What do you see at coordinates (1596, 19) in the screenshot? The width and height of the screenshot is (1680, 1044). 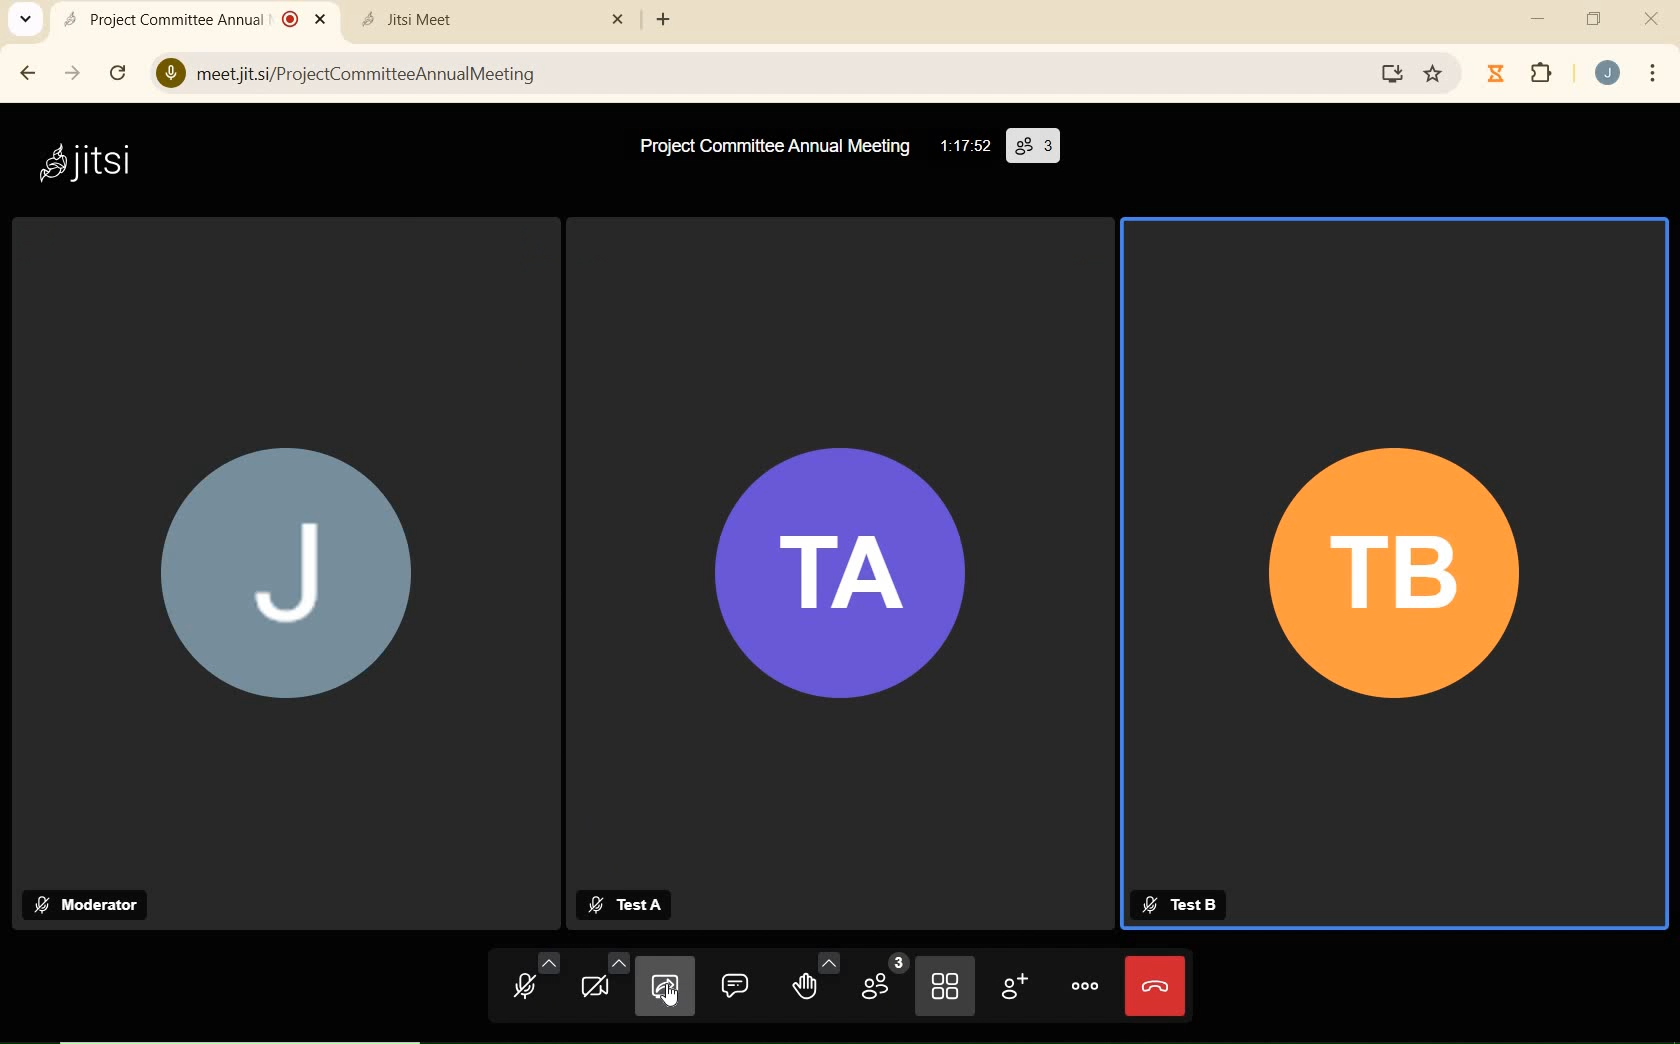 I see `restore down` at bounding box center [1596, 19].